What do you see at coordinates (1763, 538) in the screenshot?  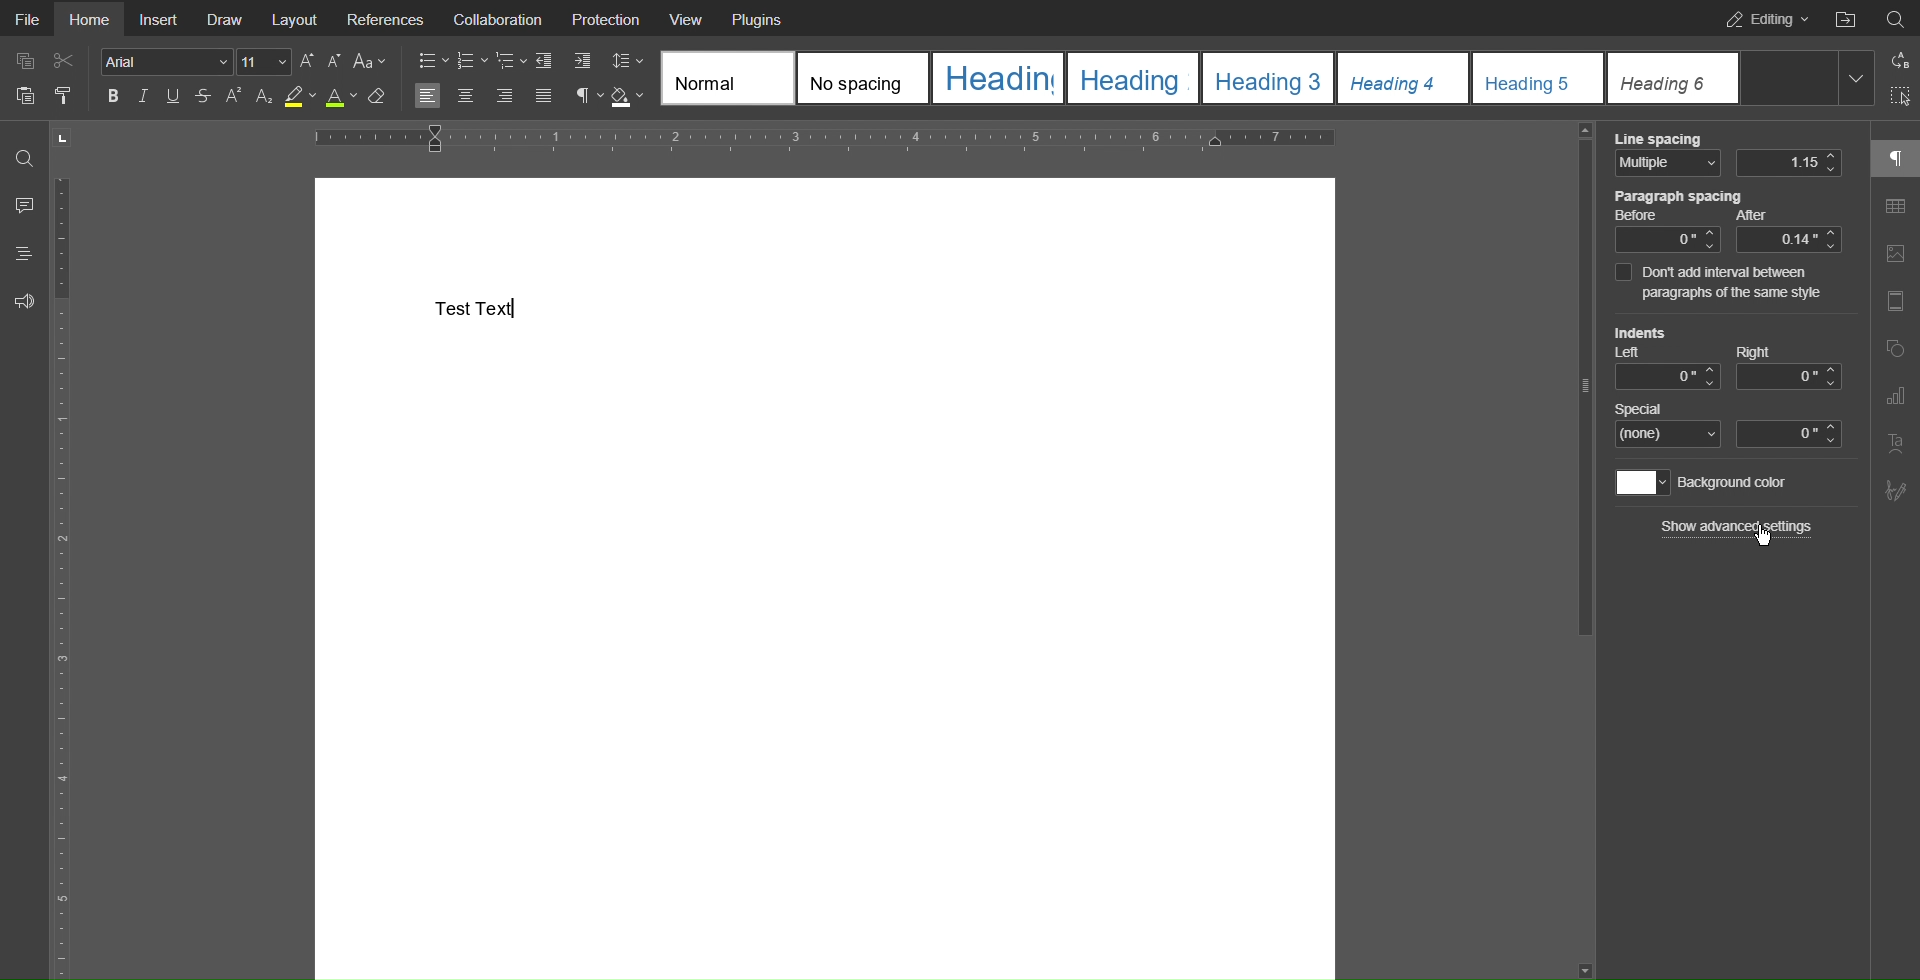 I see `Cursor at show additional settings` at bounding box center [1763, 538].